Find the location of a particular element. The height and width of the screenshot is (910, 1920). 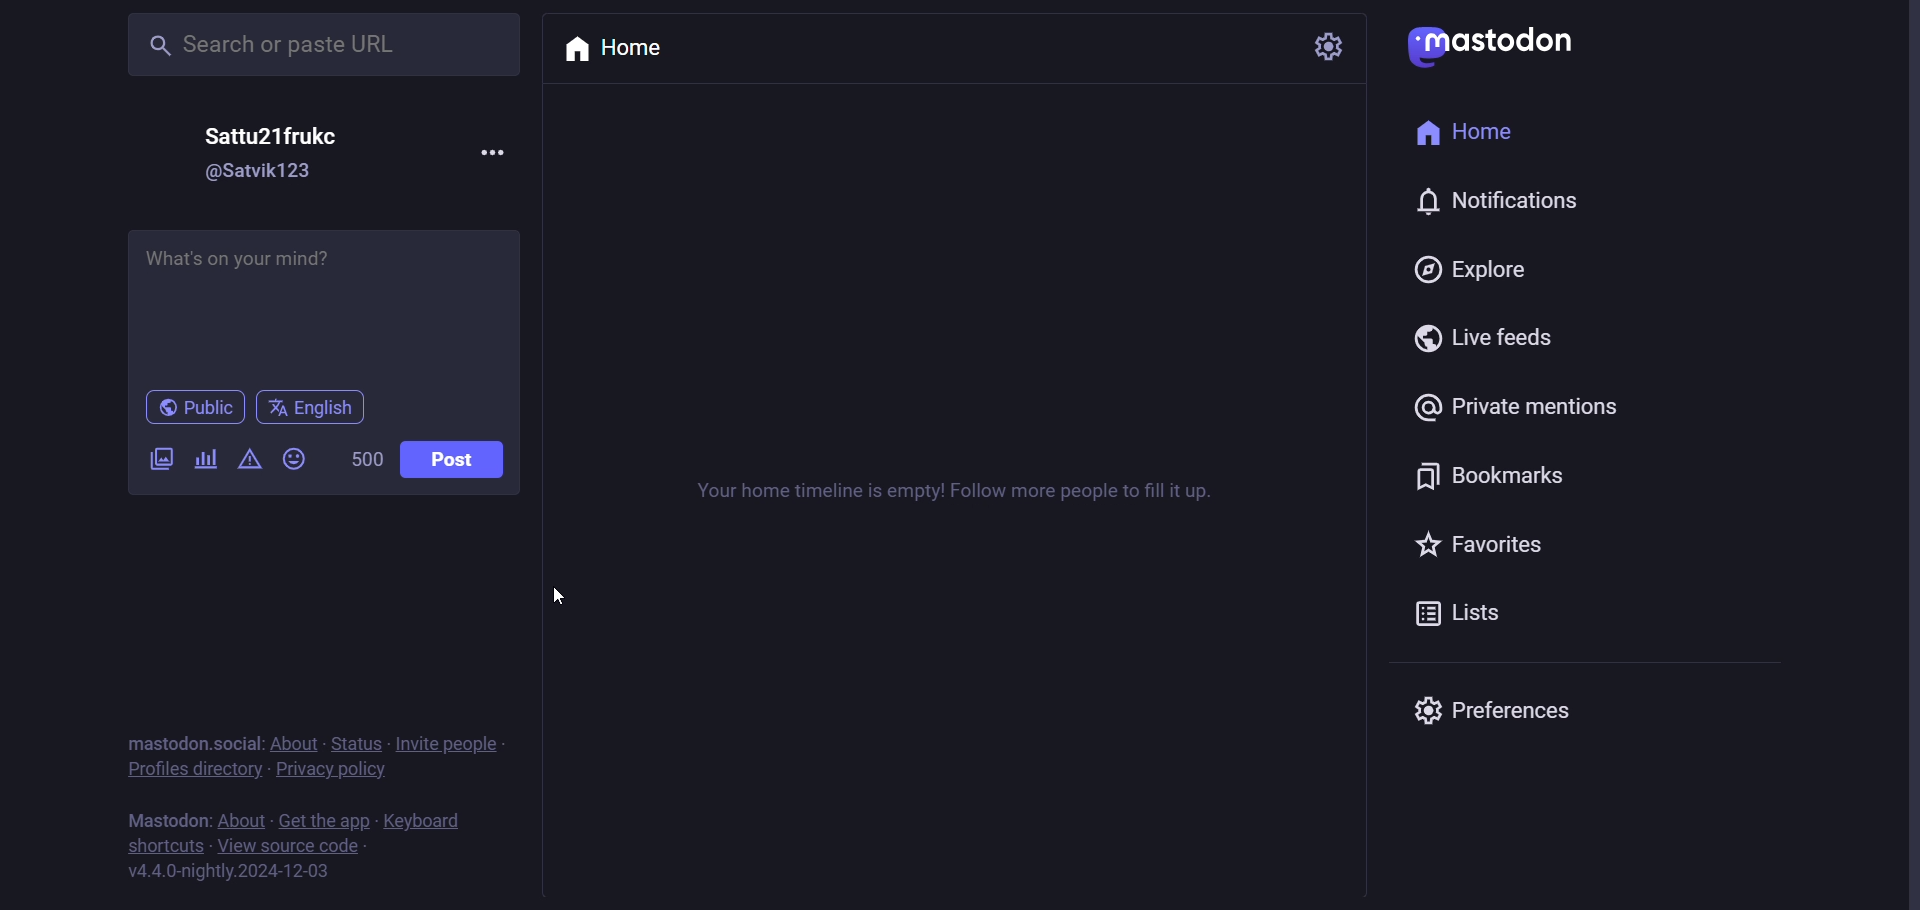

private mentions is located at coordinates (1511, 407).